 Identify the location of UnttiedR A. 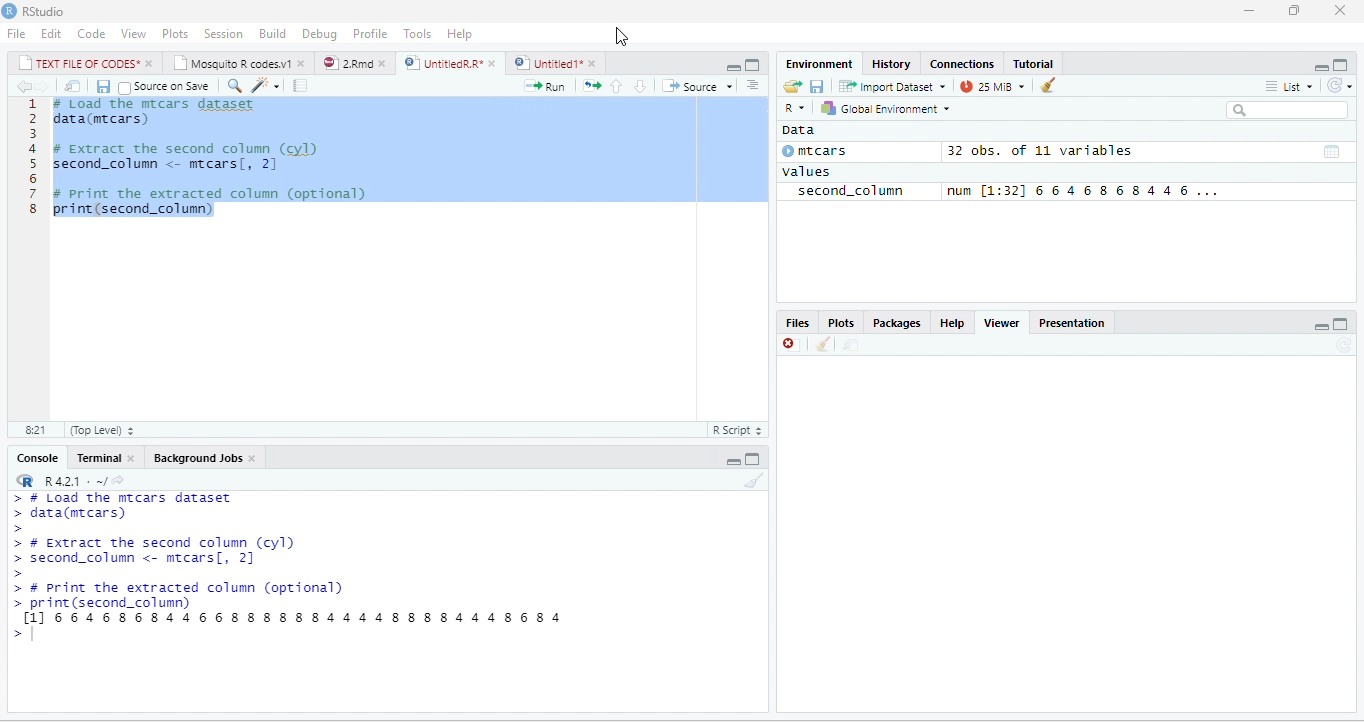
(443, 62).